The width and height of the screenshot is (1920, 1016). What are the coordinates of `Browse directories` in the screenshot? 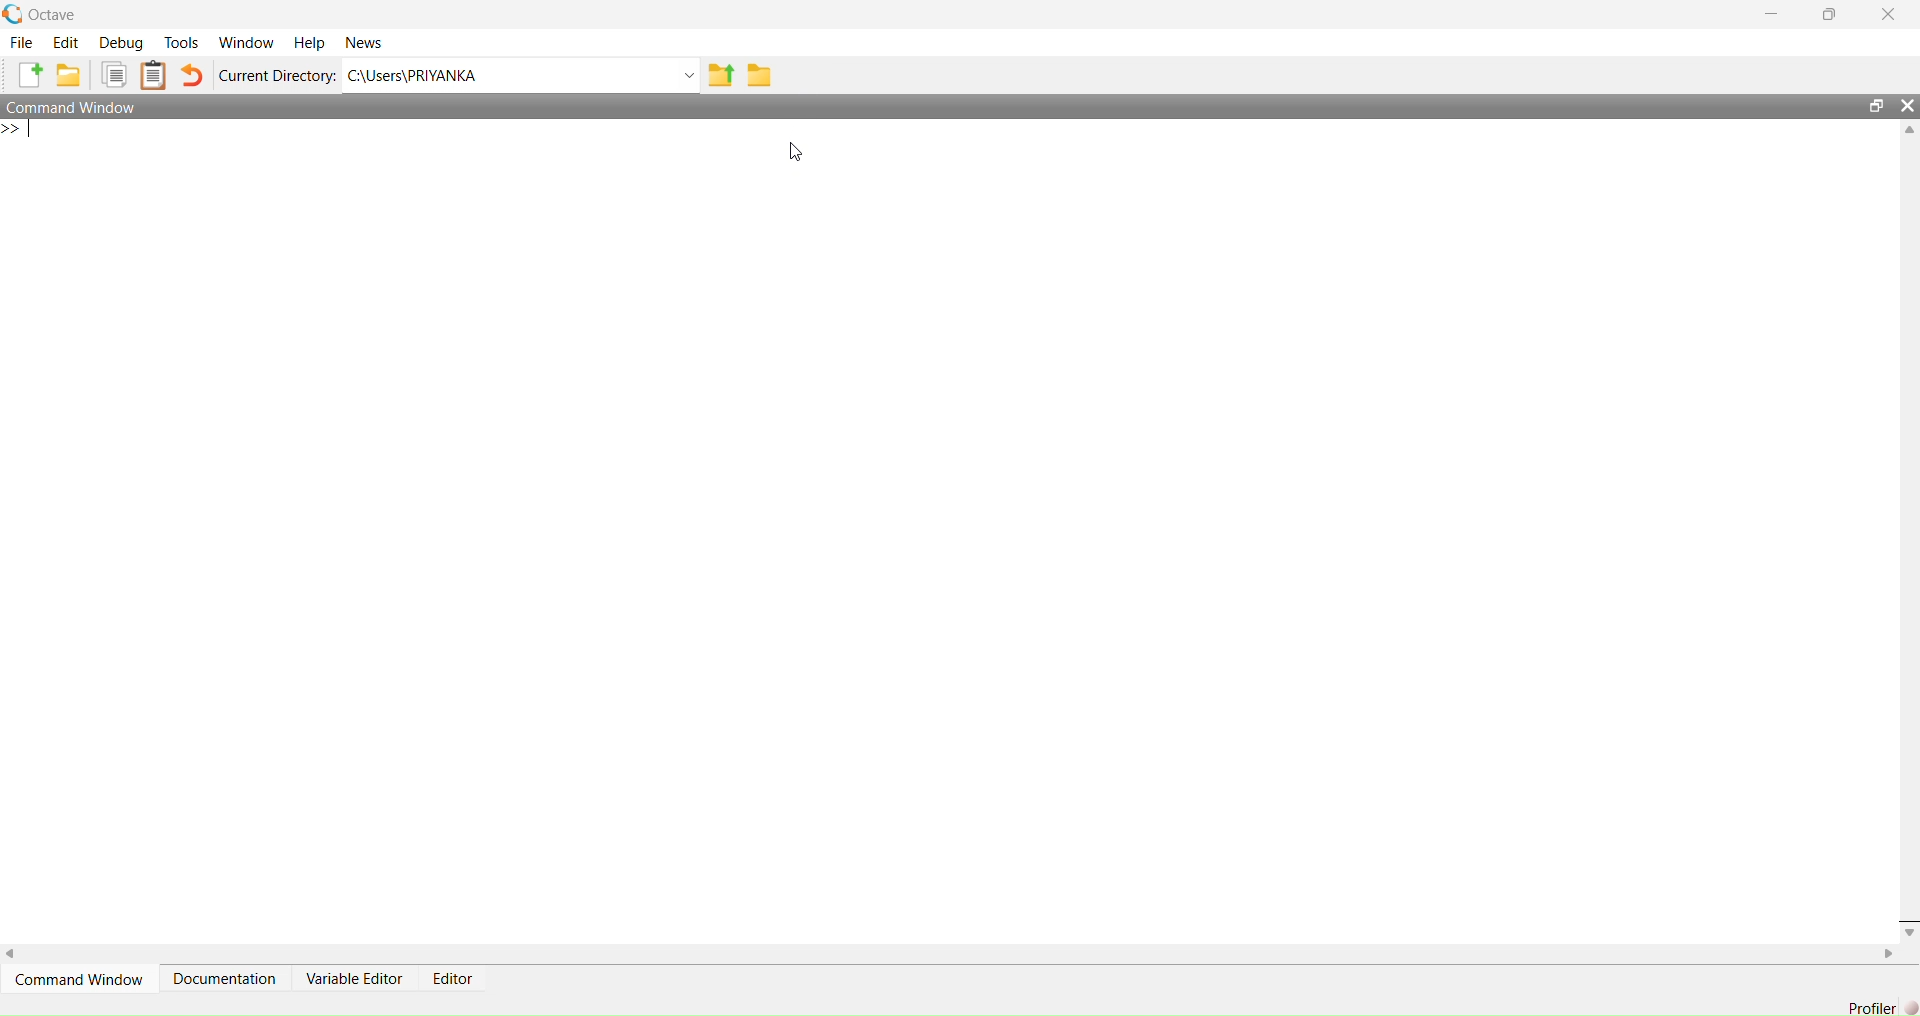 It's located at (762, 75).